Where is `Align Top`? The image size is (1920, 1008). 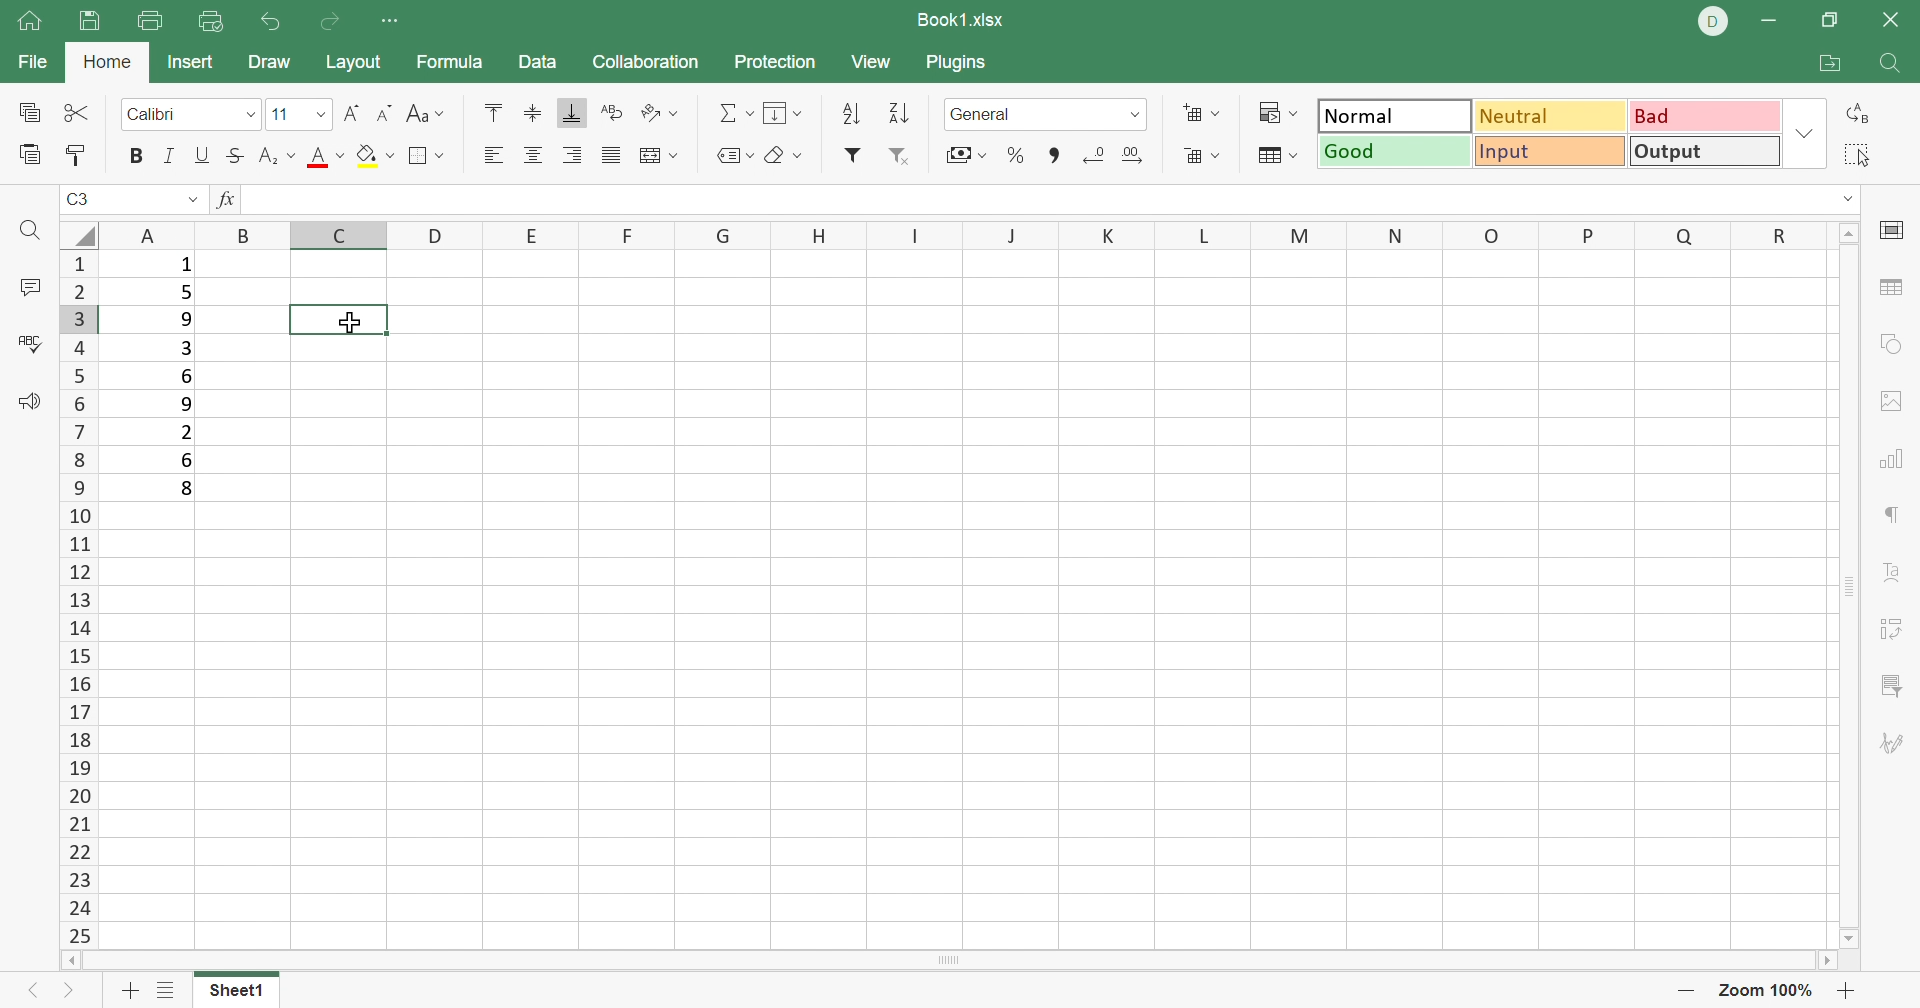 Align Top is located at coordinates (493, 116).